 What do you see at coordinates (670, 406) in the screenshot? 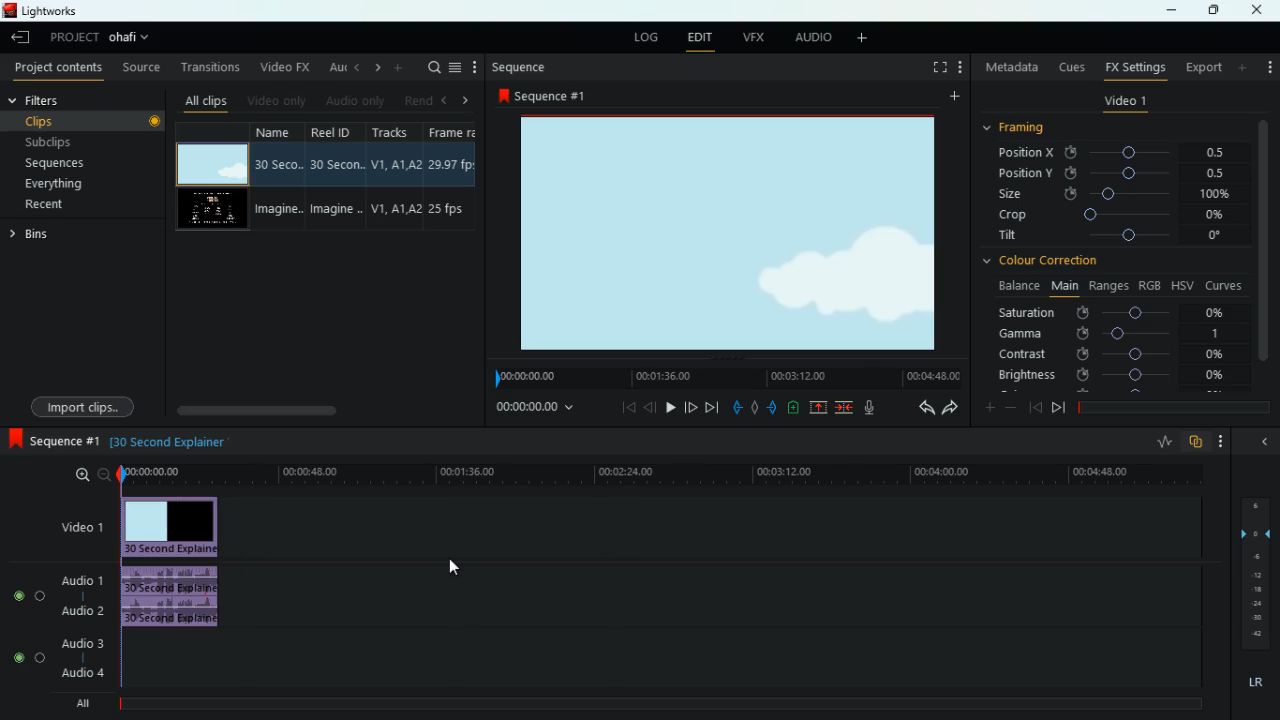
I see `play` at bounding box center [670, 406].